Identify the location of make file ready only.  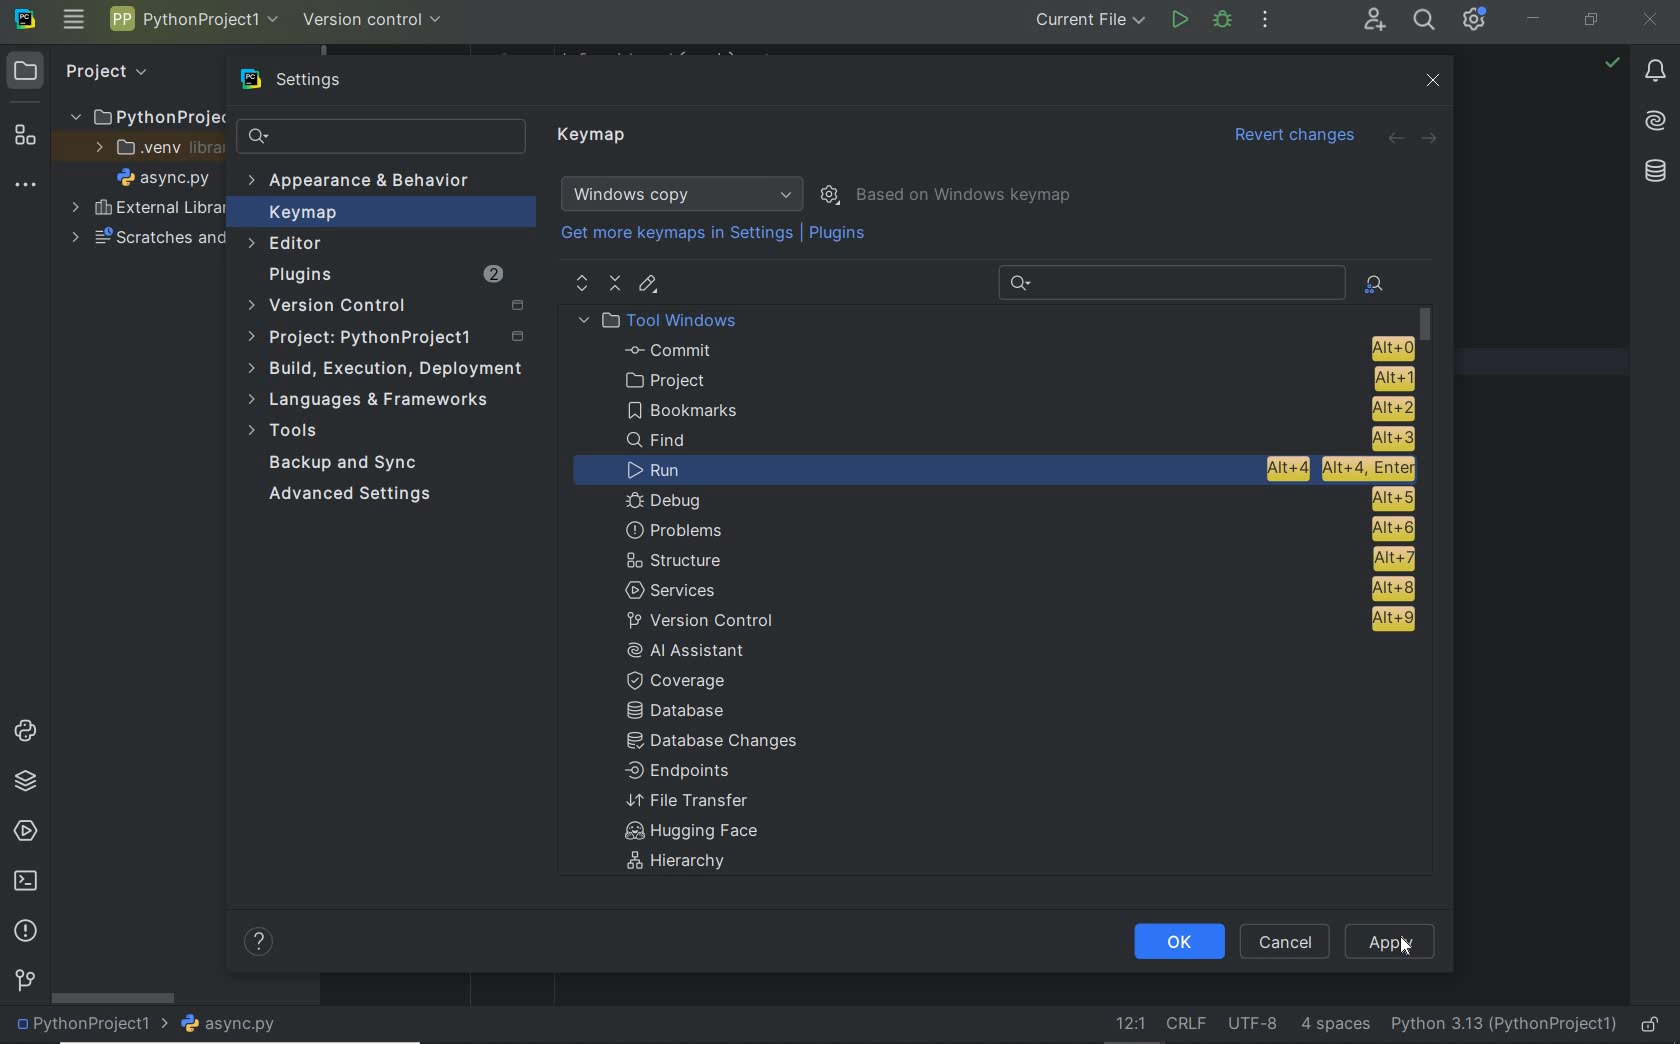
(1650, 1026).